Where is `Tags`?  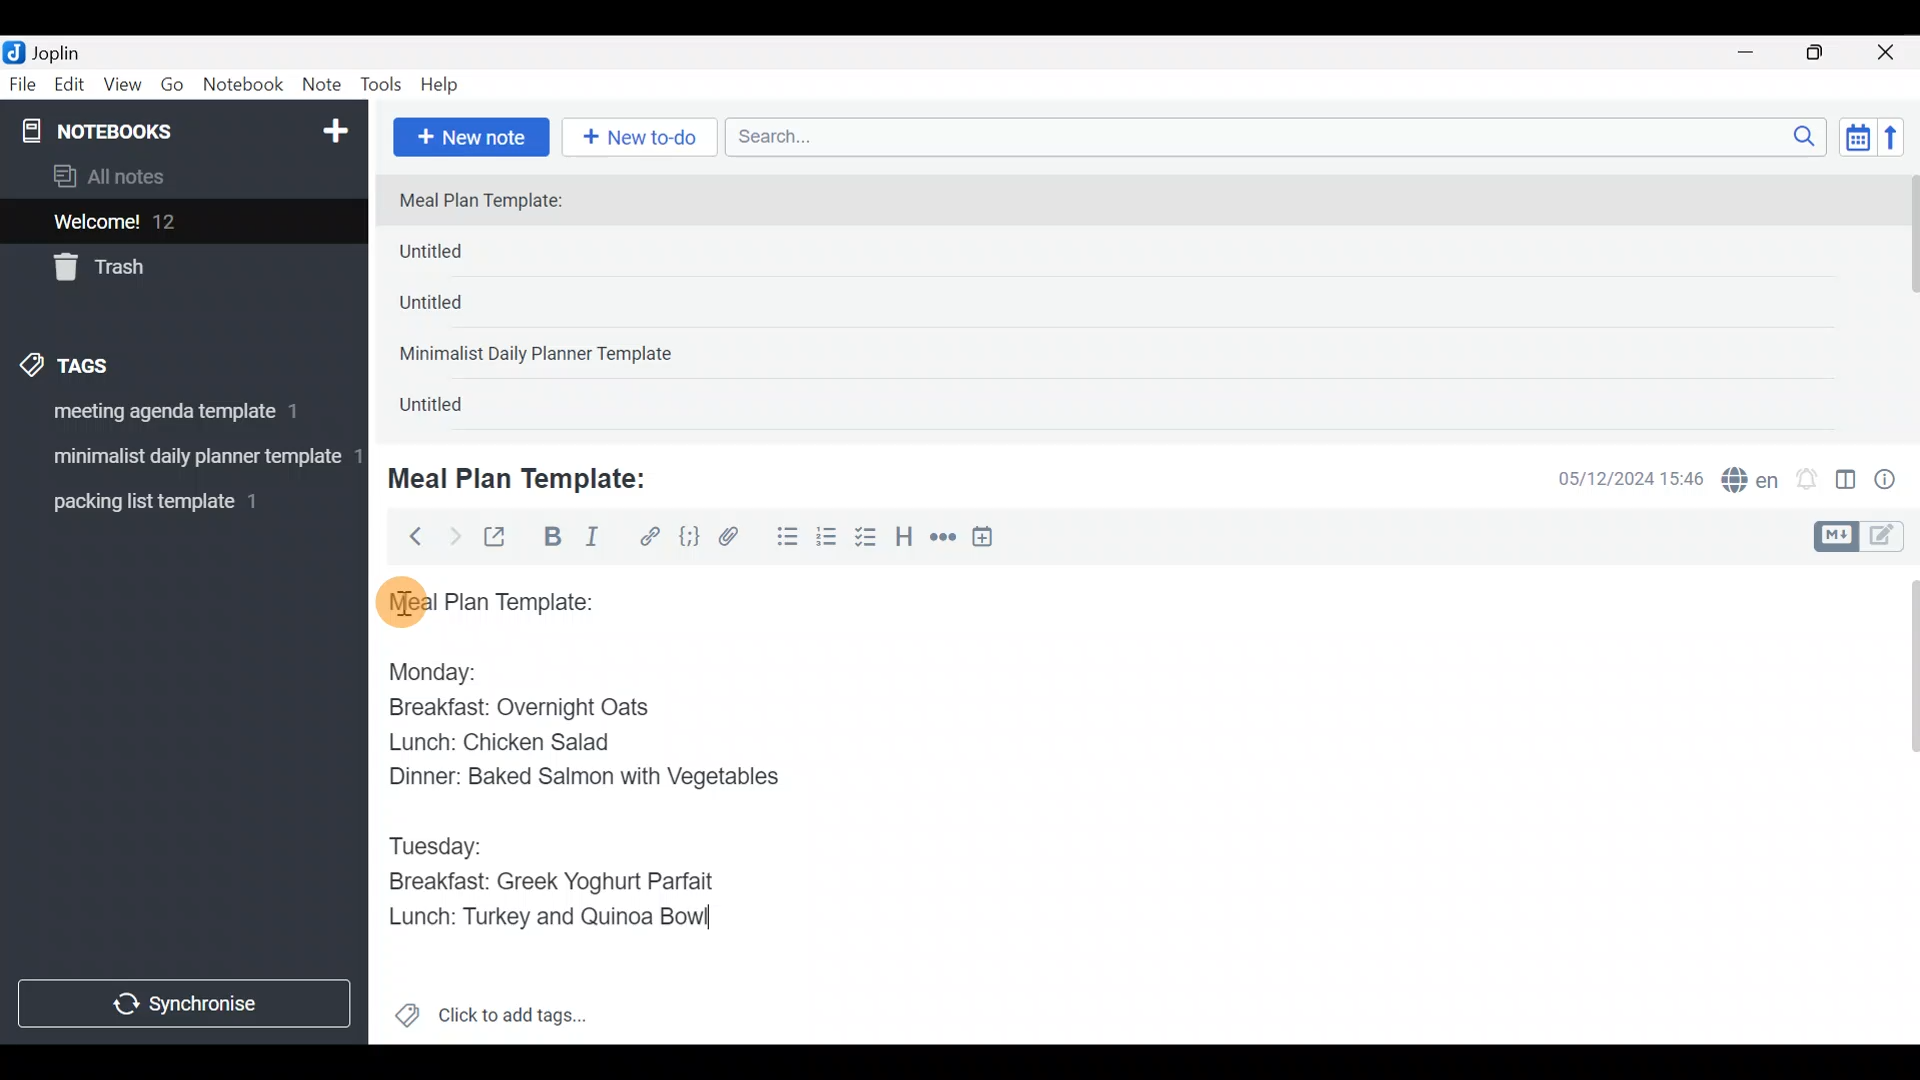
Tags is located at coordinates (112, 362).